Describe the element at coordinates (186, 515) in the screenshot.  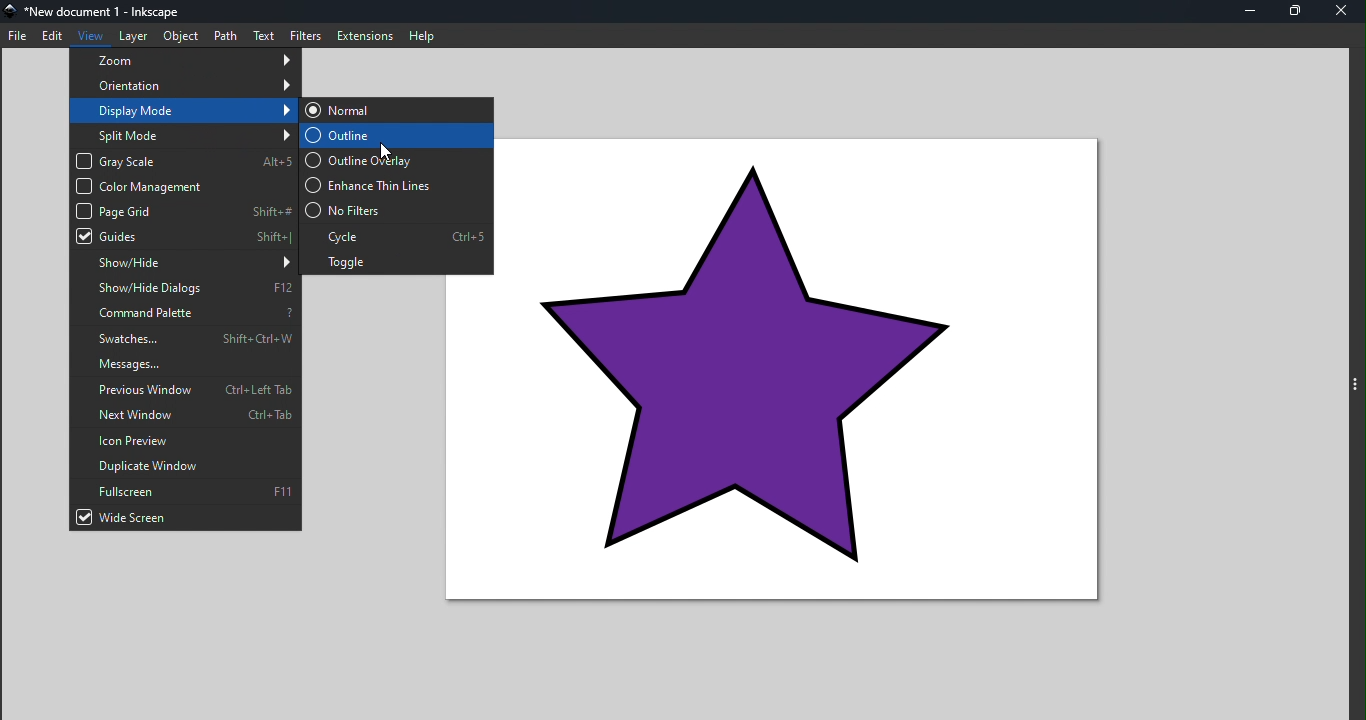
I see `Wide screen` at that location.